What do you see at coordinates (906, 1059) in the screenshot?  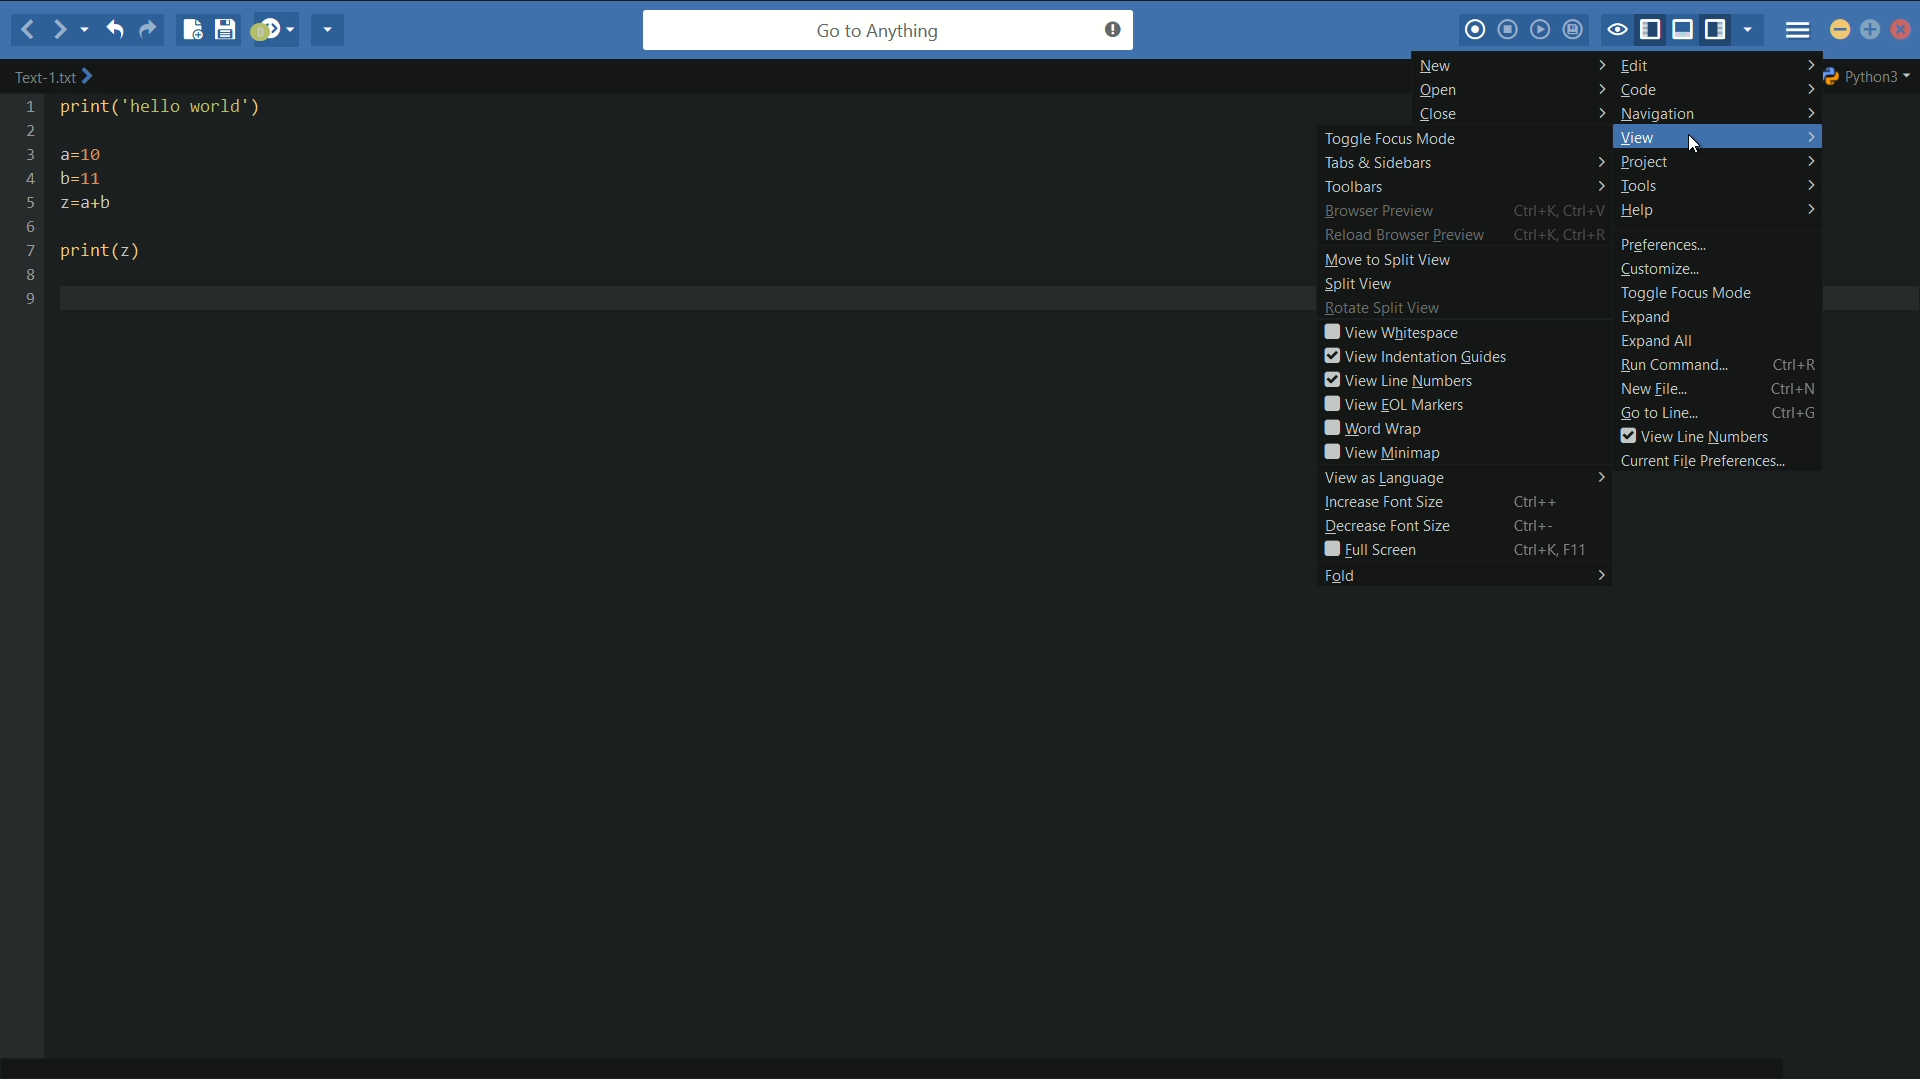 I see `horizontal scroll bar` at bounding box center [906, 1059].